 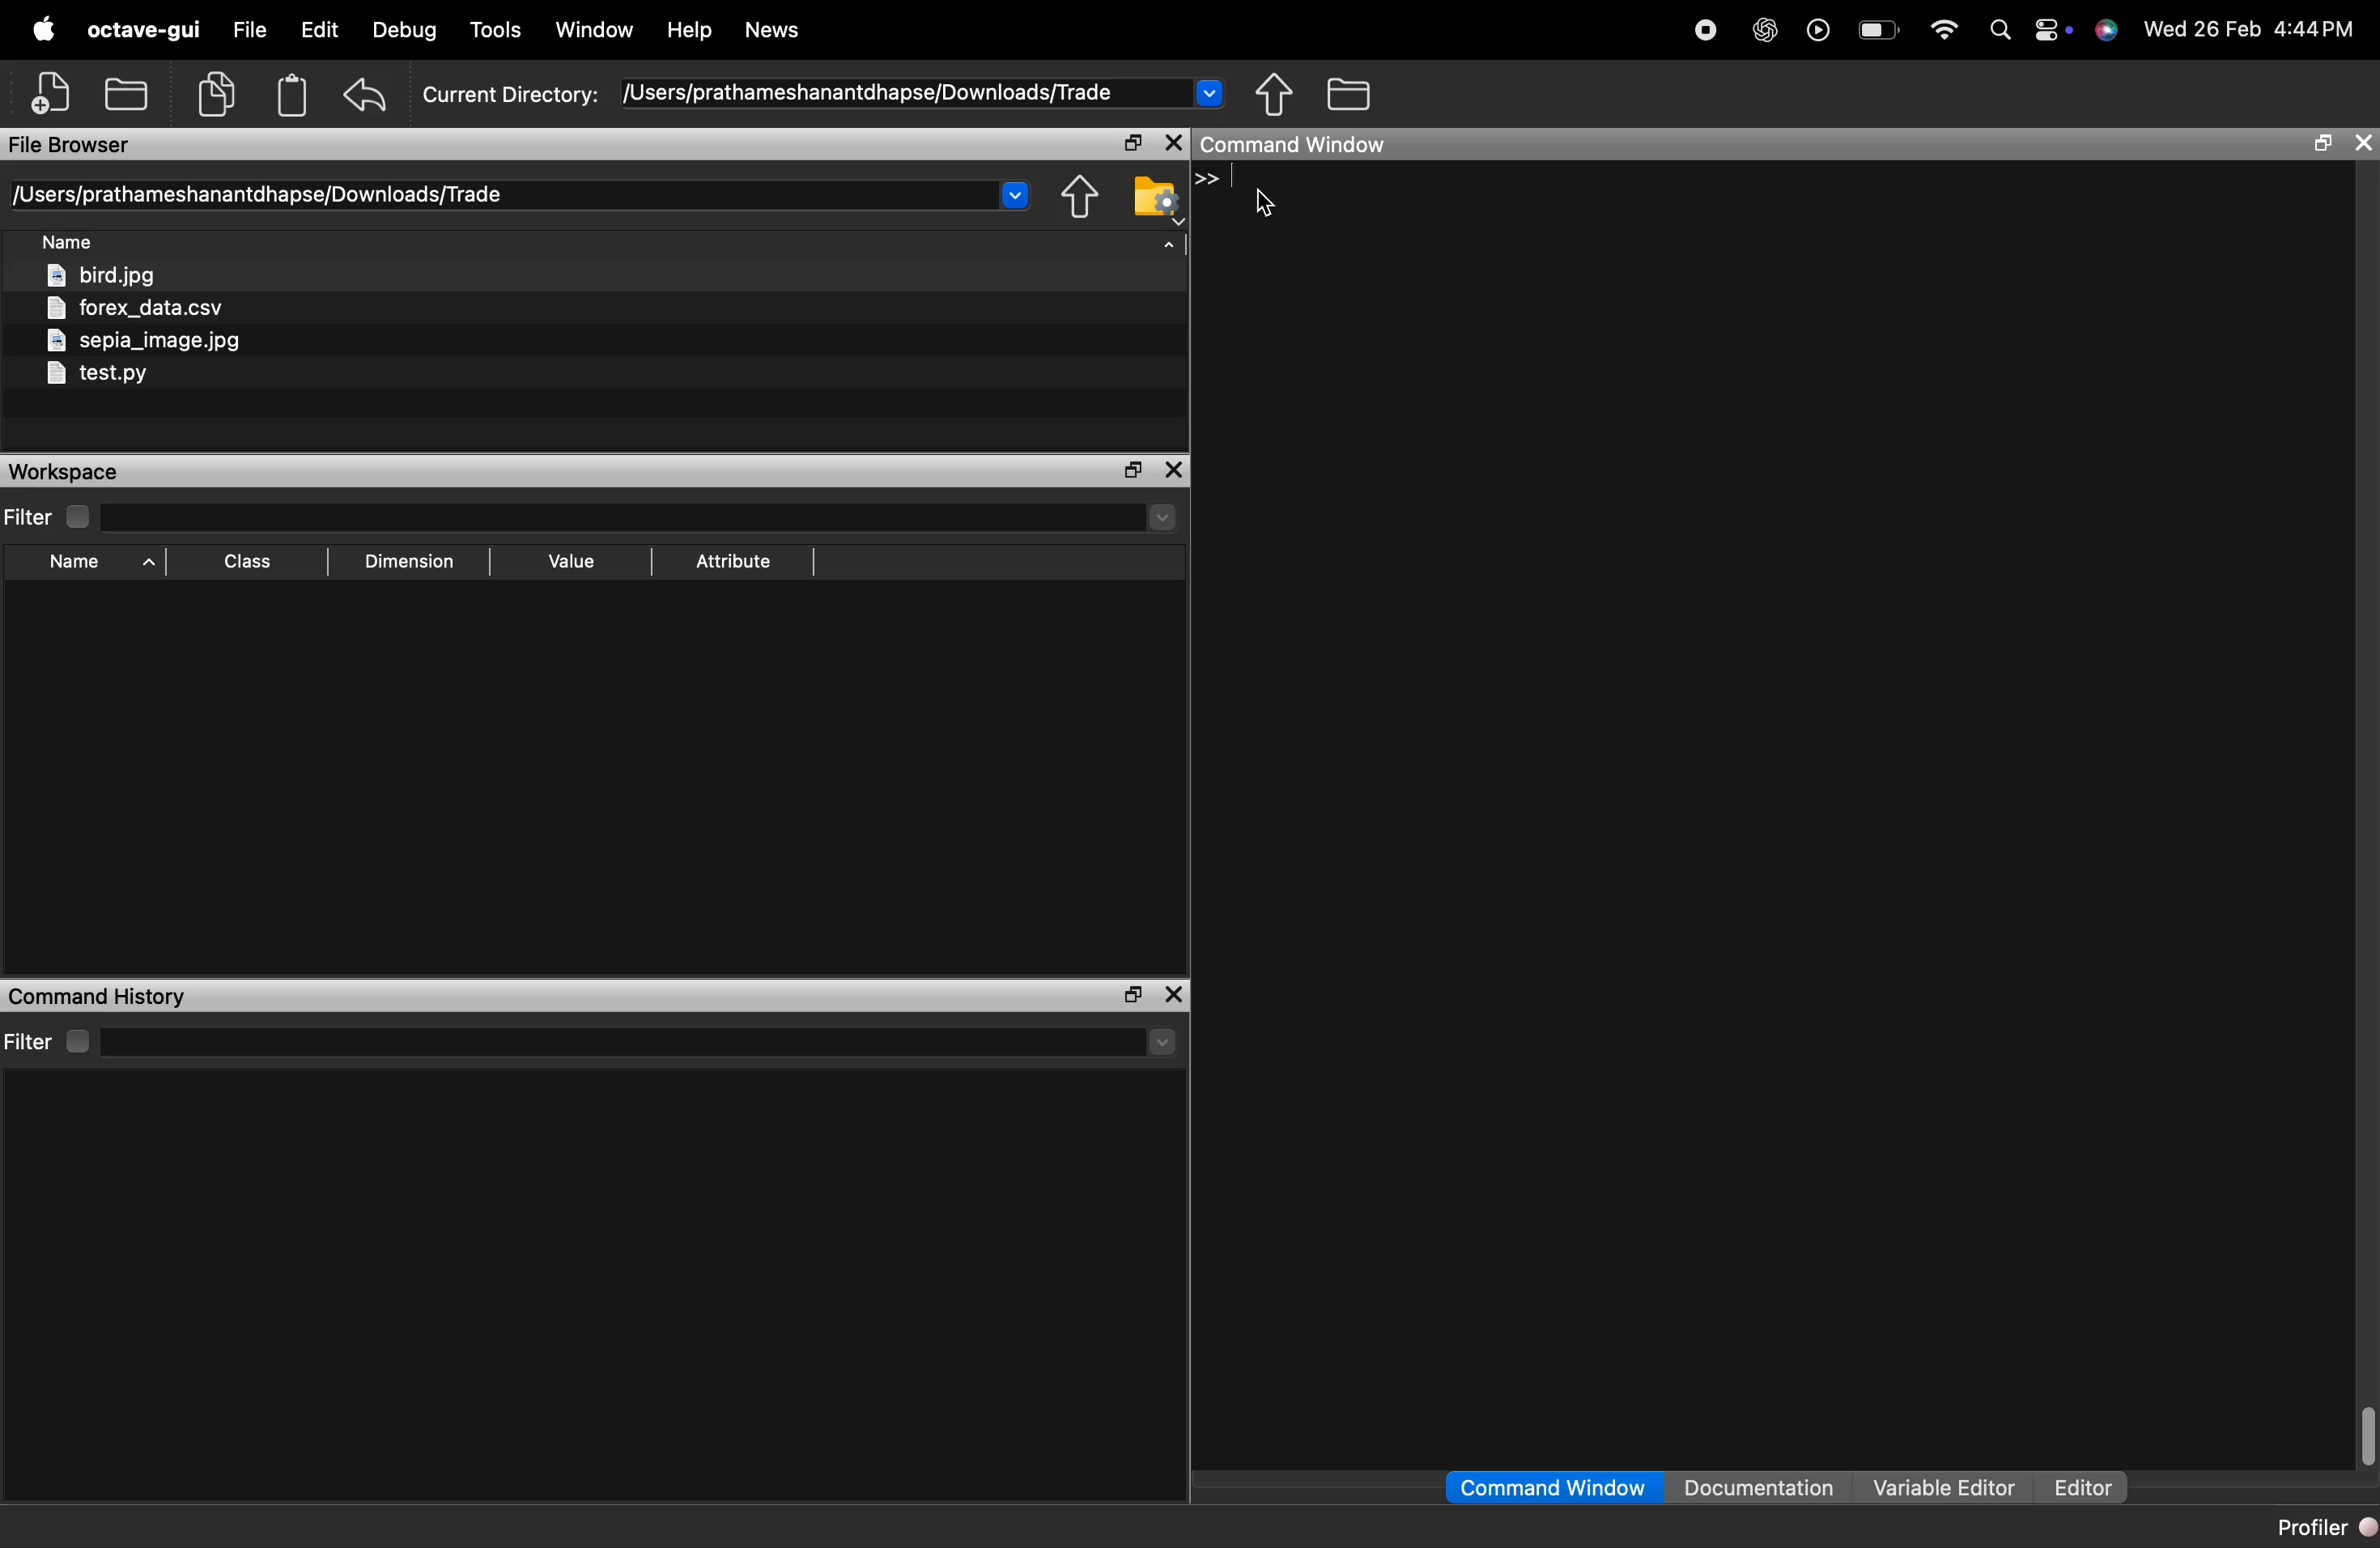 What do you see at coordinates (54, 92) in the screenshot?
I see `add file` at bounding box center [54, 92].